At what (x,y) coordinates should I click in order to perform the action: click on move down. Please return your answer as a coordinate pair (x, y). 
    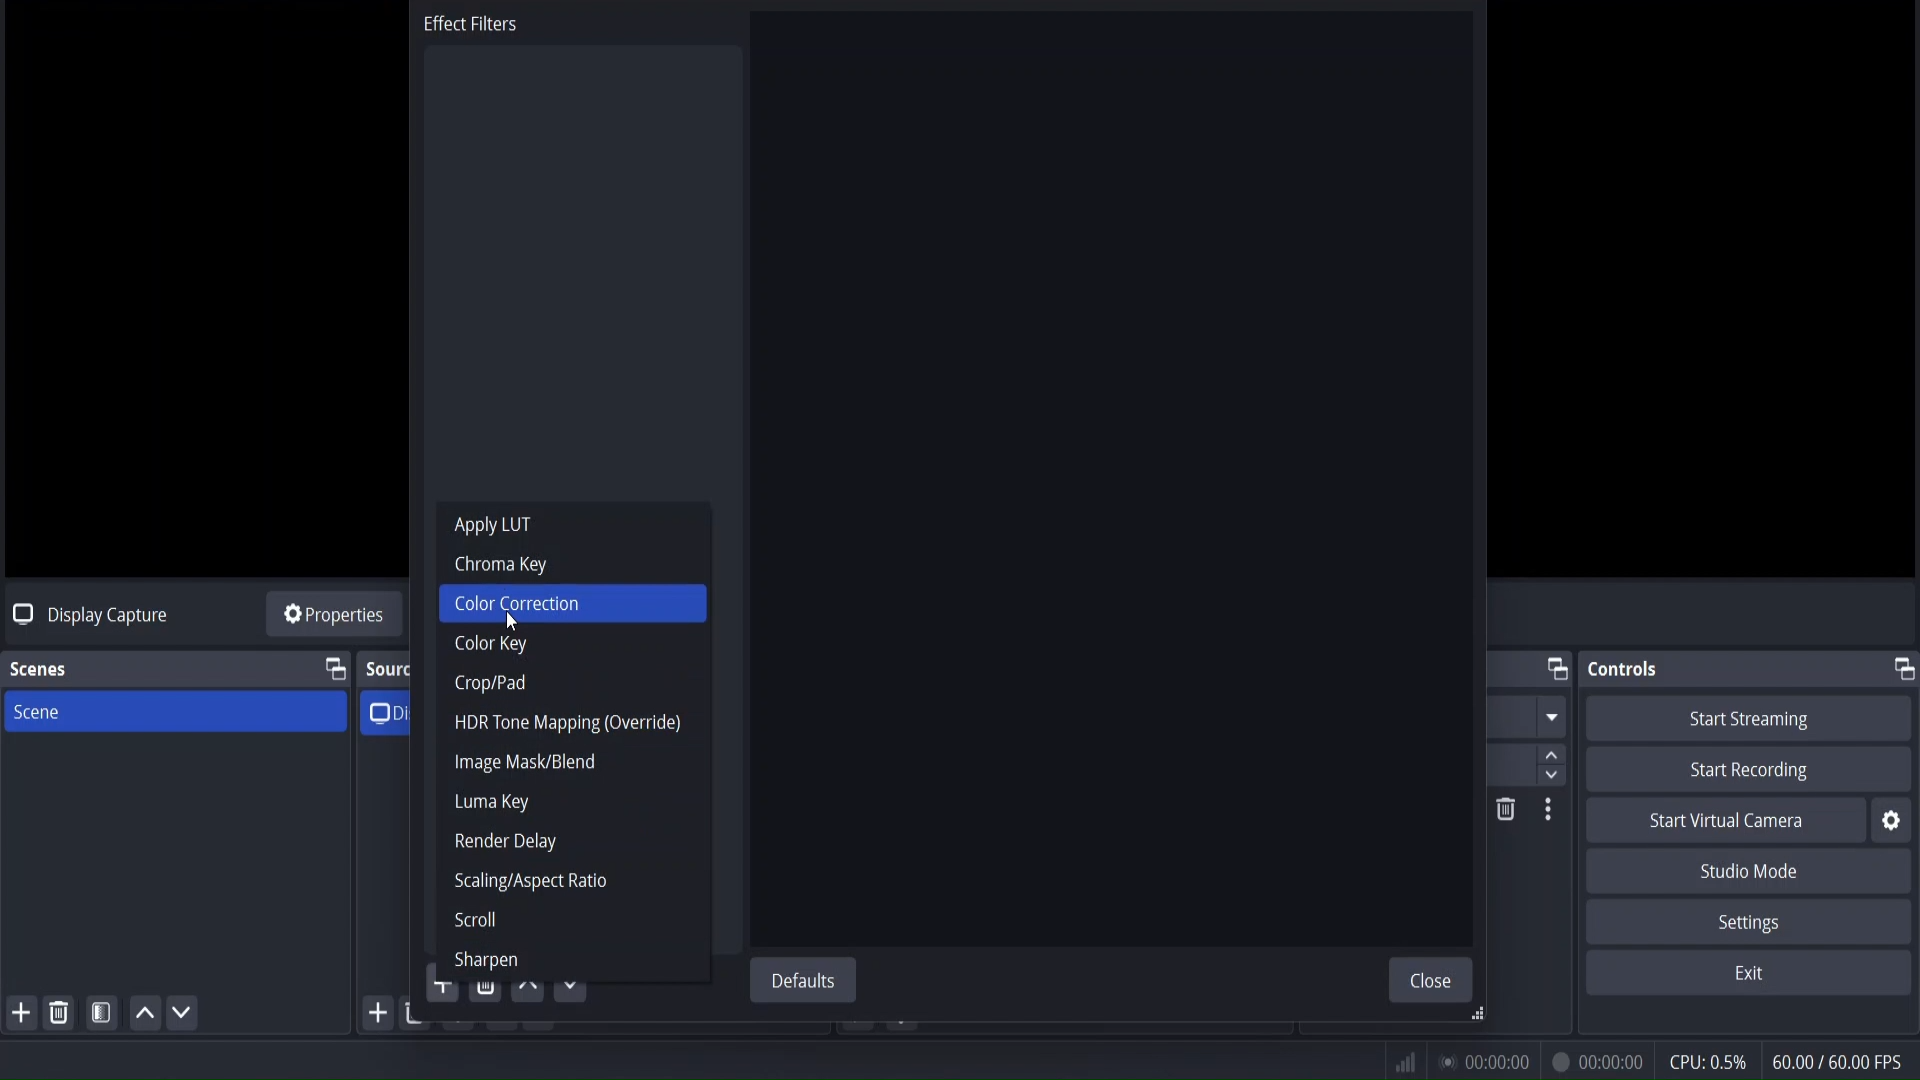
    Looking at the image, I should click on (574, 981).